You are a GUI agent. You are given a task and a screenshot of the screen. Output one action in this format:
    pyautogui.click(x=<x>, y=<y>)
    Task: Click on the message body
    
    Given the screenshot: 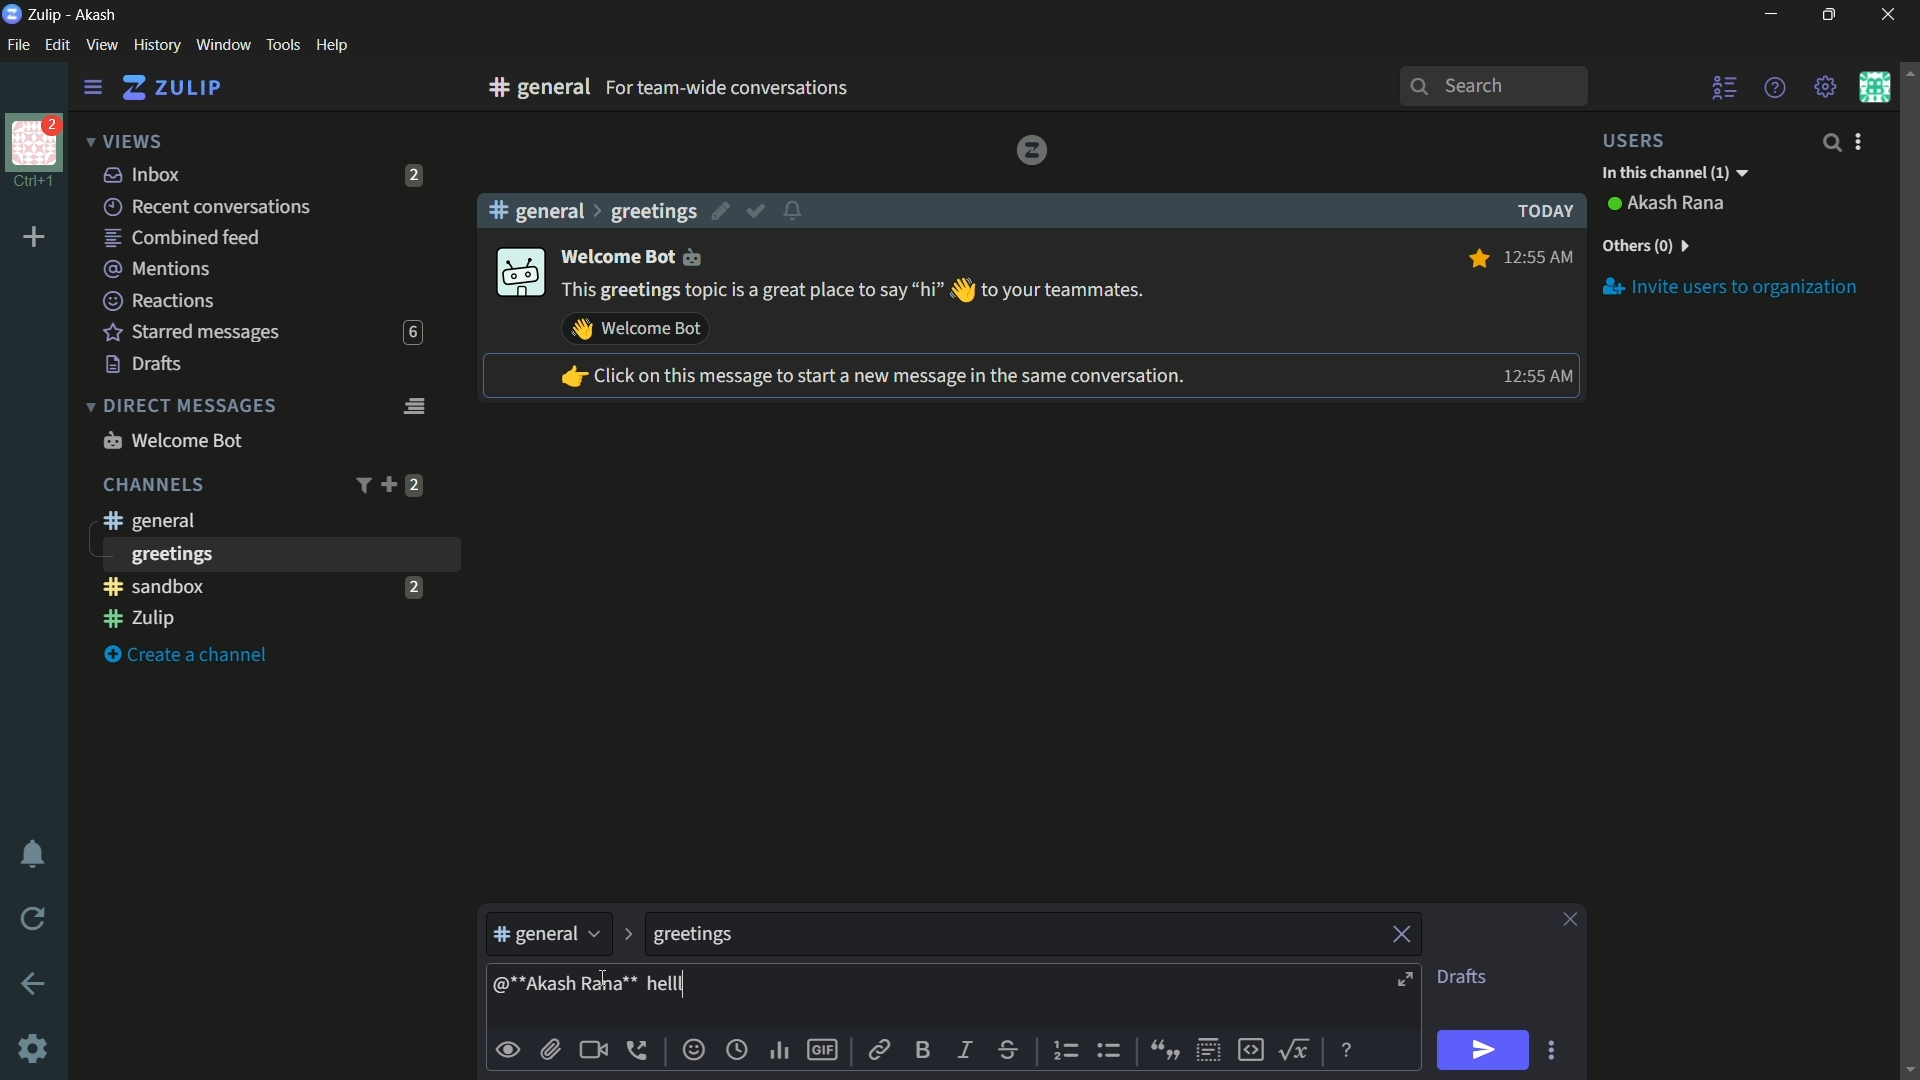 What is the action you would take?
    pyautogui.click(x=1040, y=999)
    